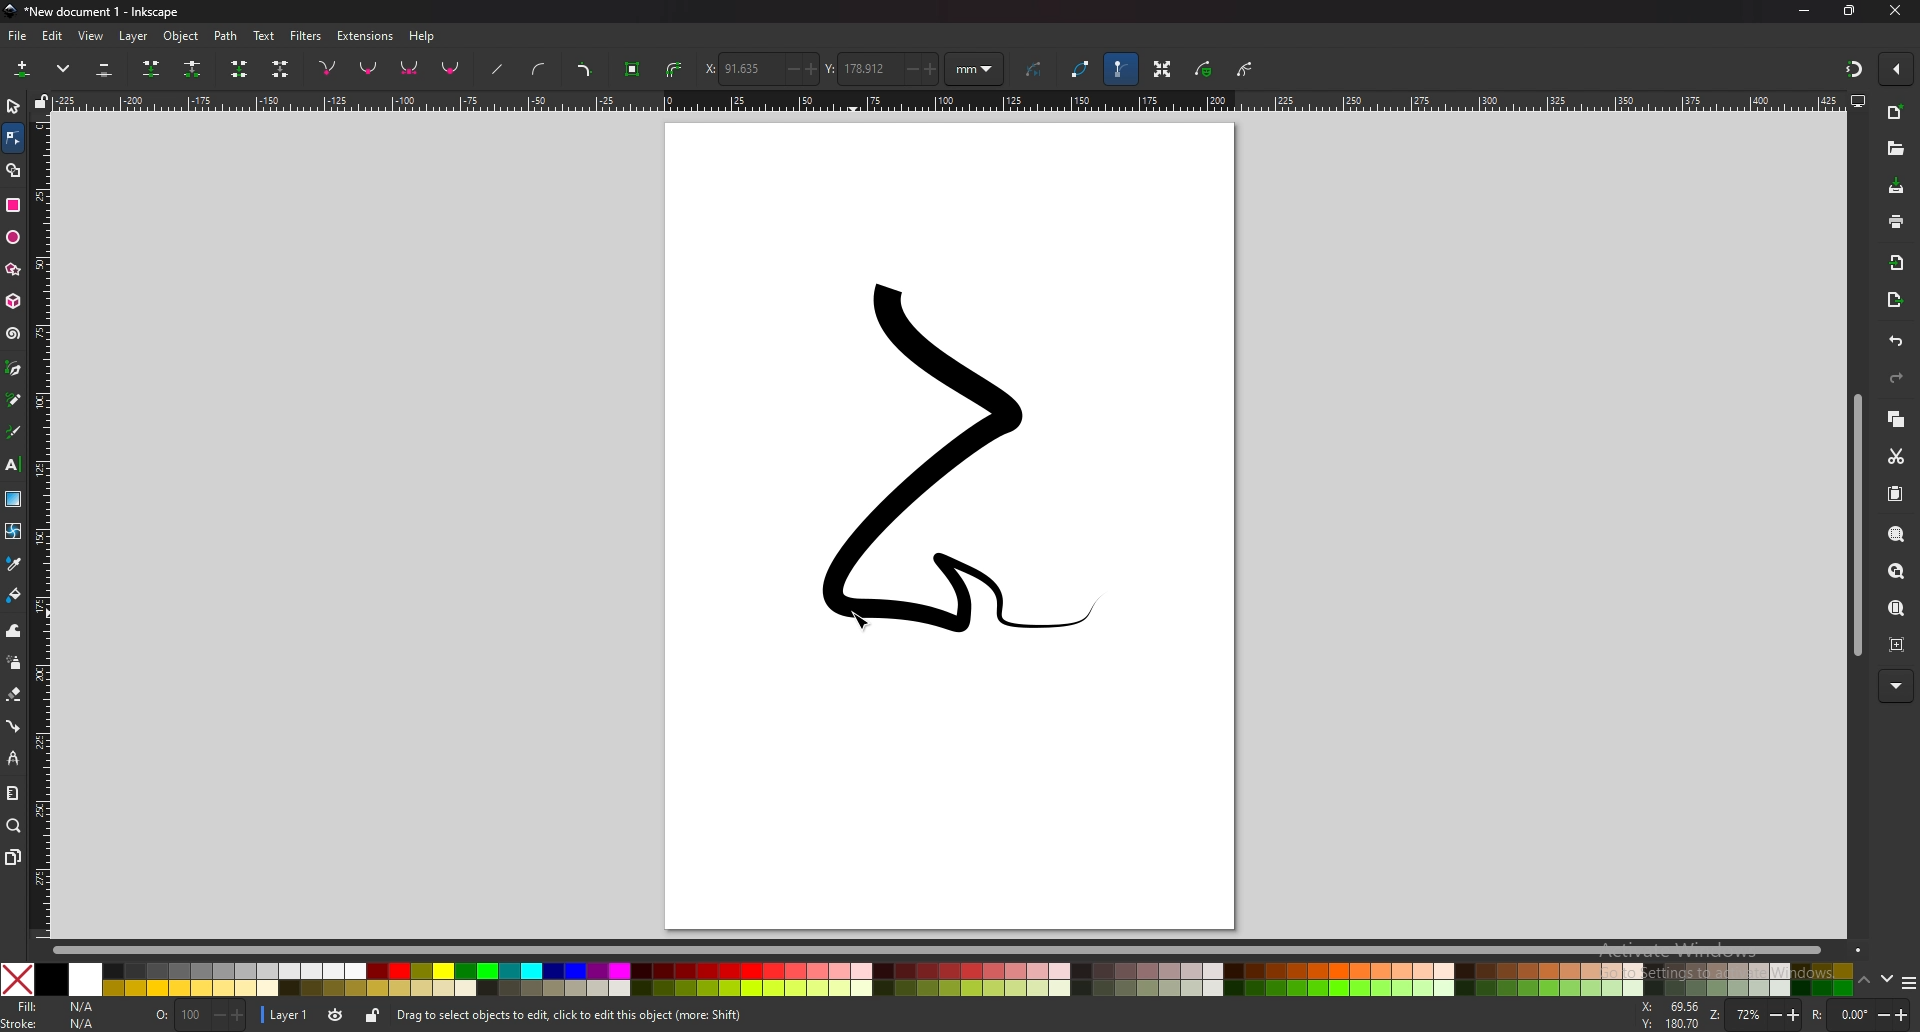 Image resolution: width=1920 pixels, height=1032 pixels. I want to click on scroll bar, so click(949, 949).